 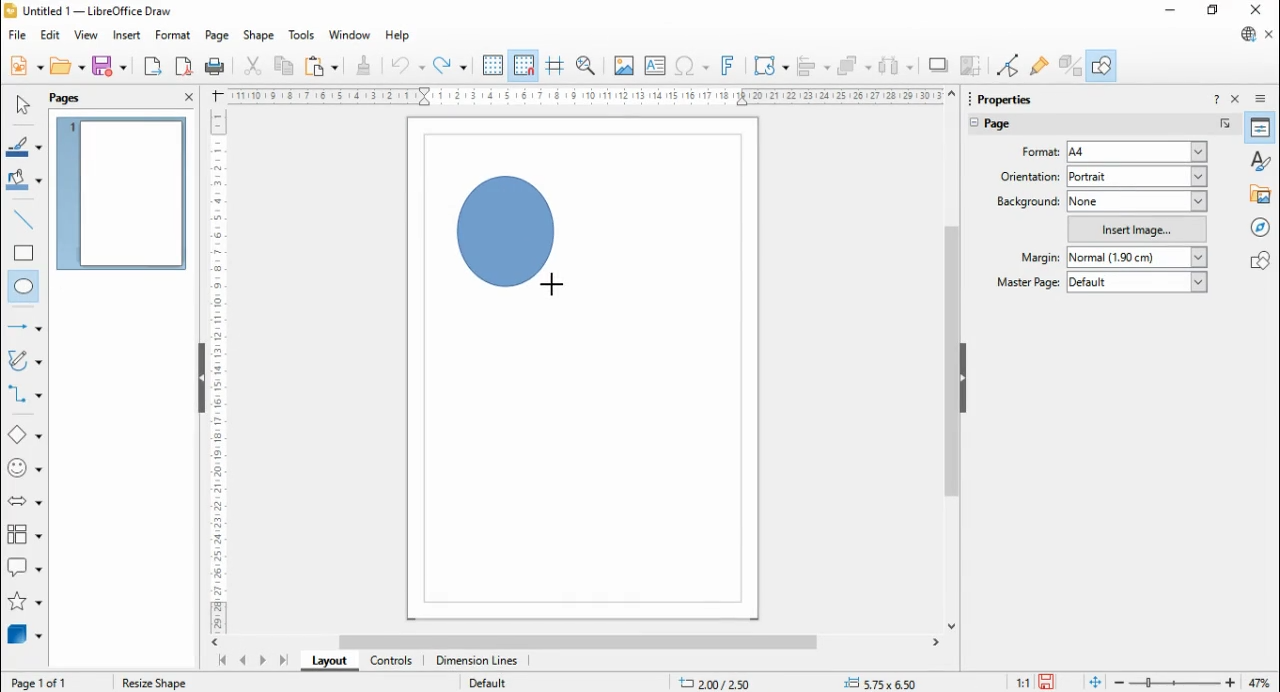 I want to click on portrait, so click(x=1137, y=176).